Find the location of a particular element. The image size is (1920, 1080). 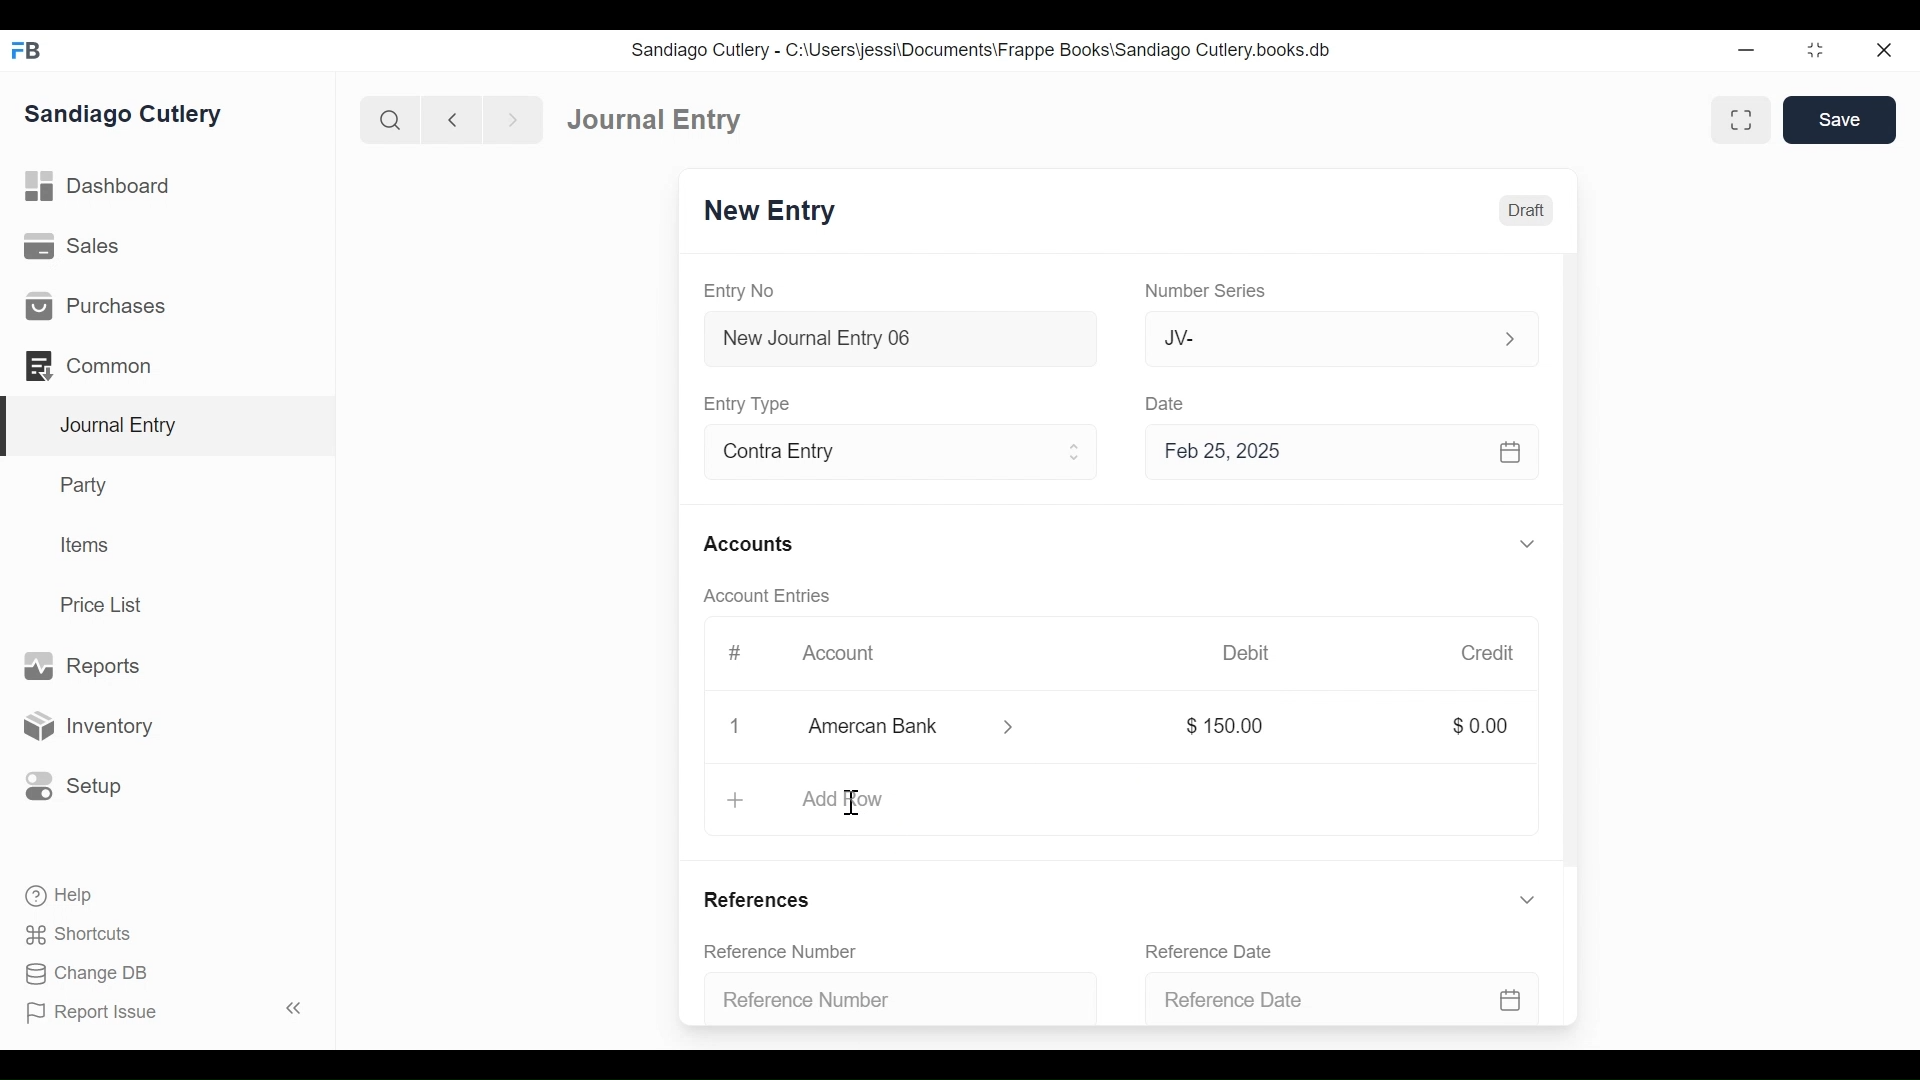

Price List is located at coordinates (108, 605).